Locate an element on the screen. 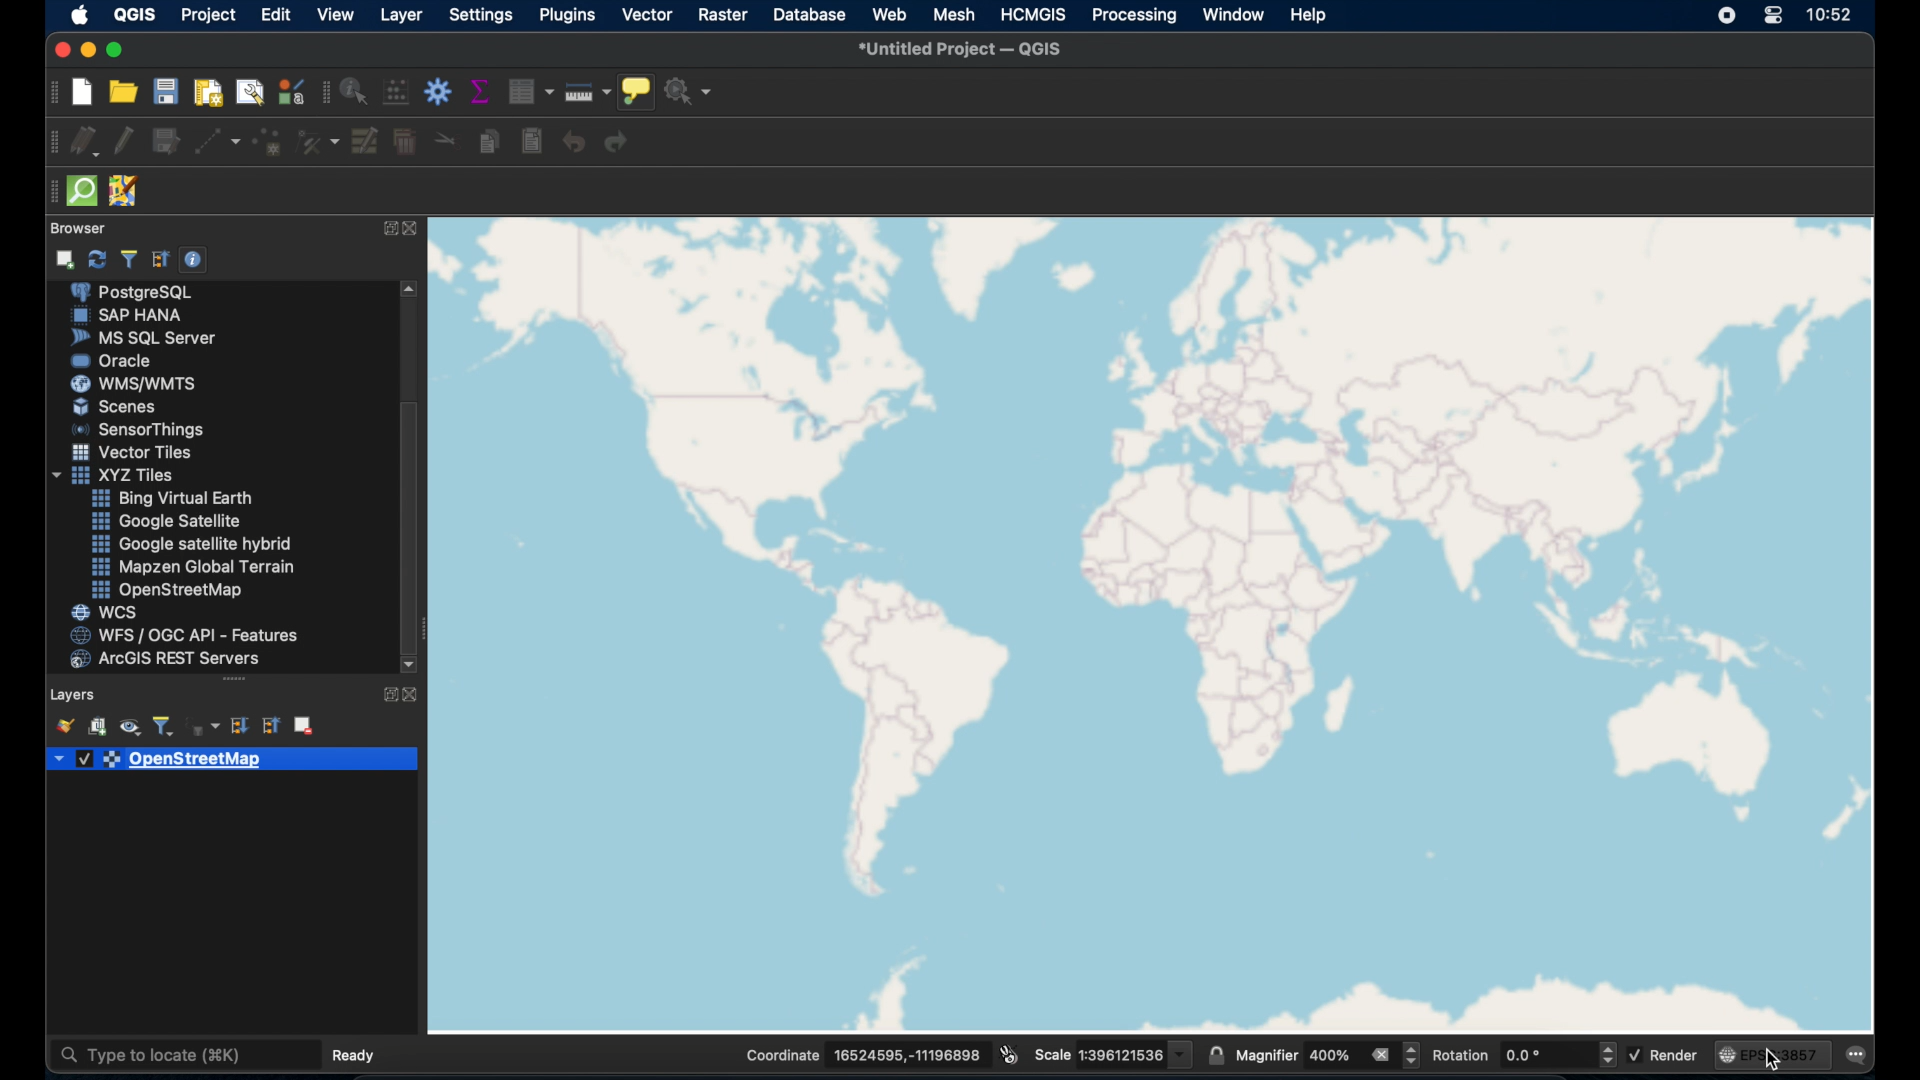  JSOM remote is located at coordinates (127, 191).